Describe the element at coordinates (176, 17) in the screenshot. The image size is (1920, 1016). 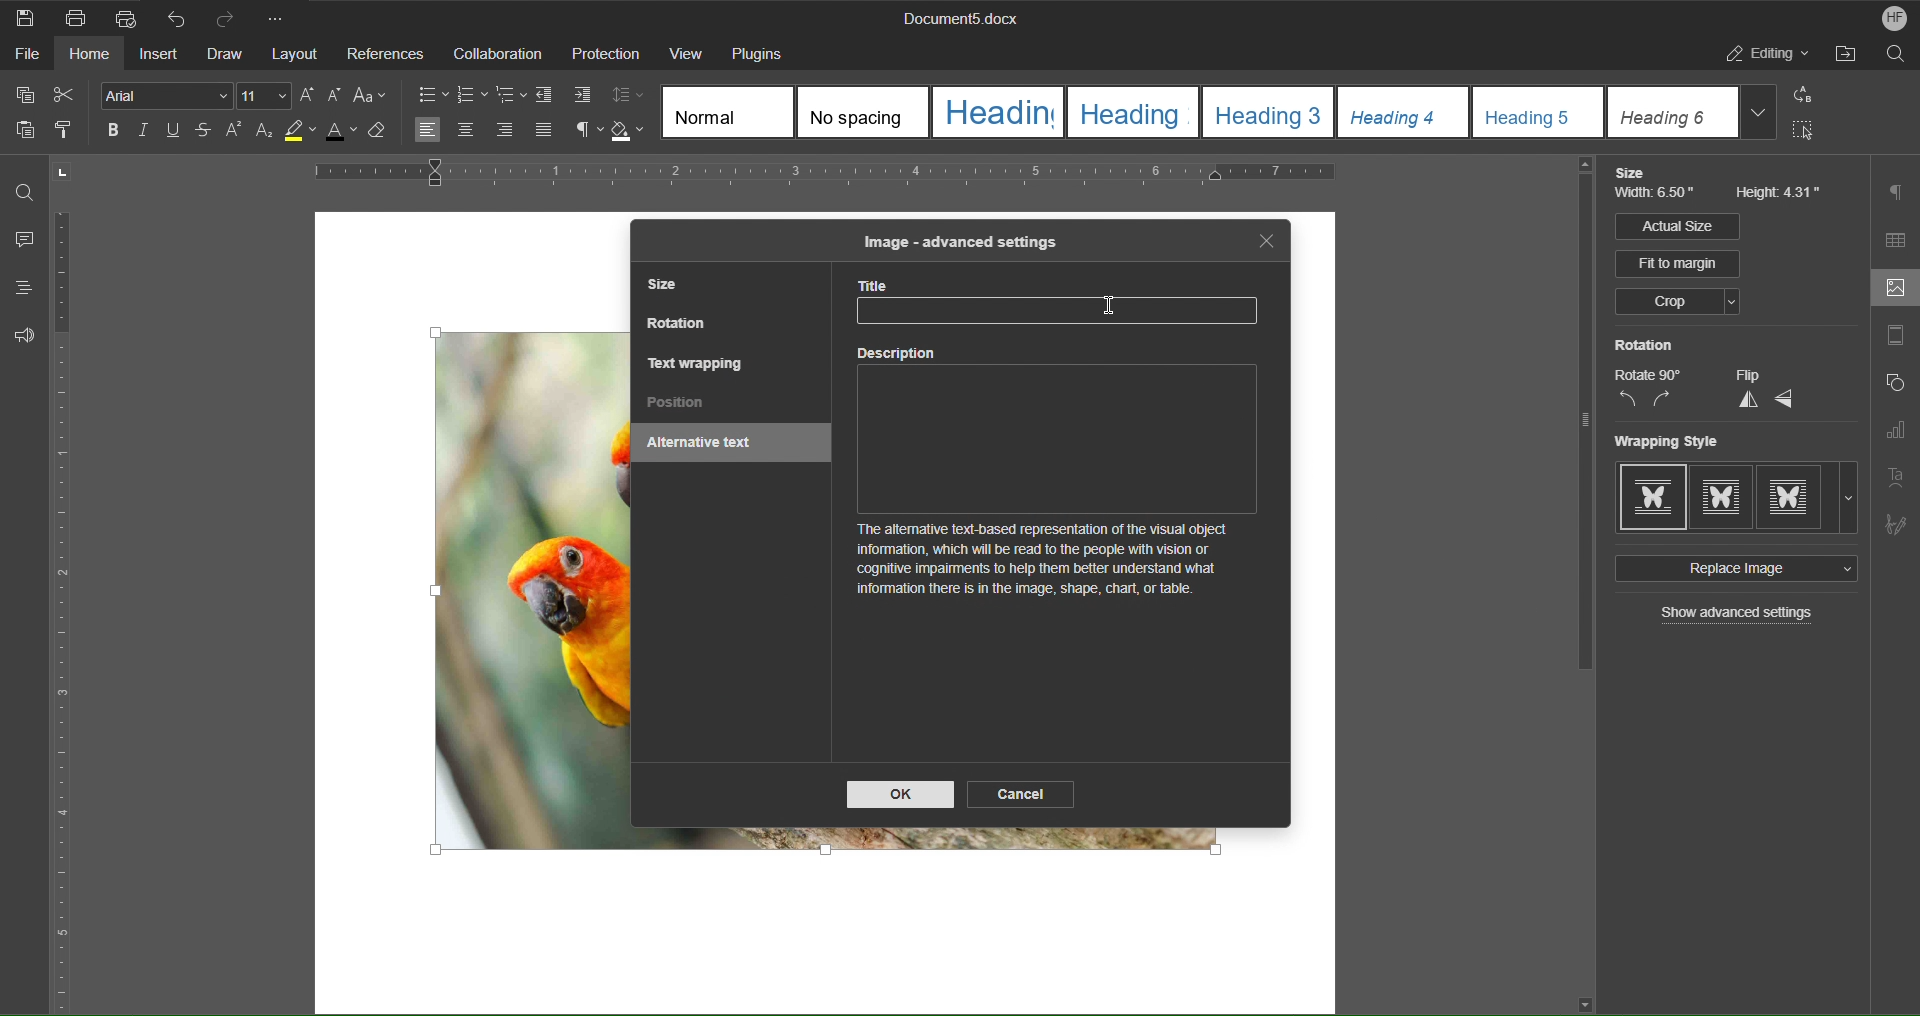
I see `Undo` at that location.